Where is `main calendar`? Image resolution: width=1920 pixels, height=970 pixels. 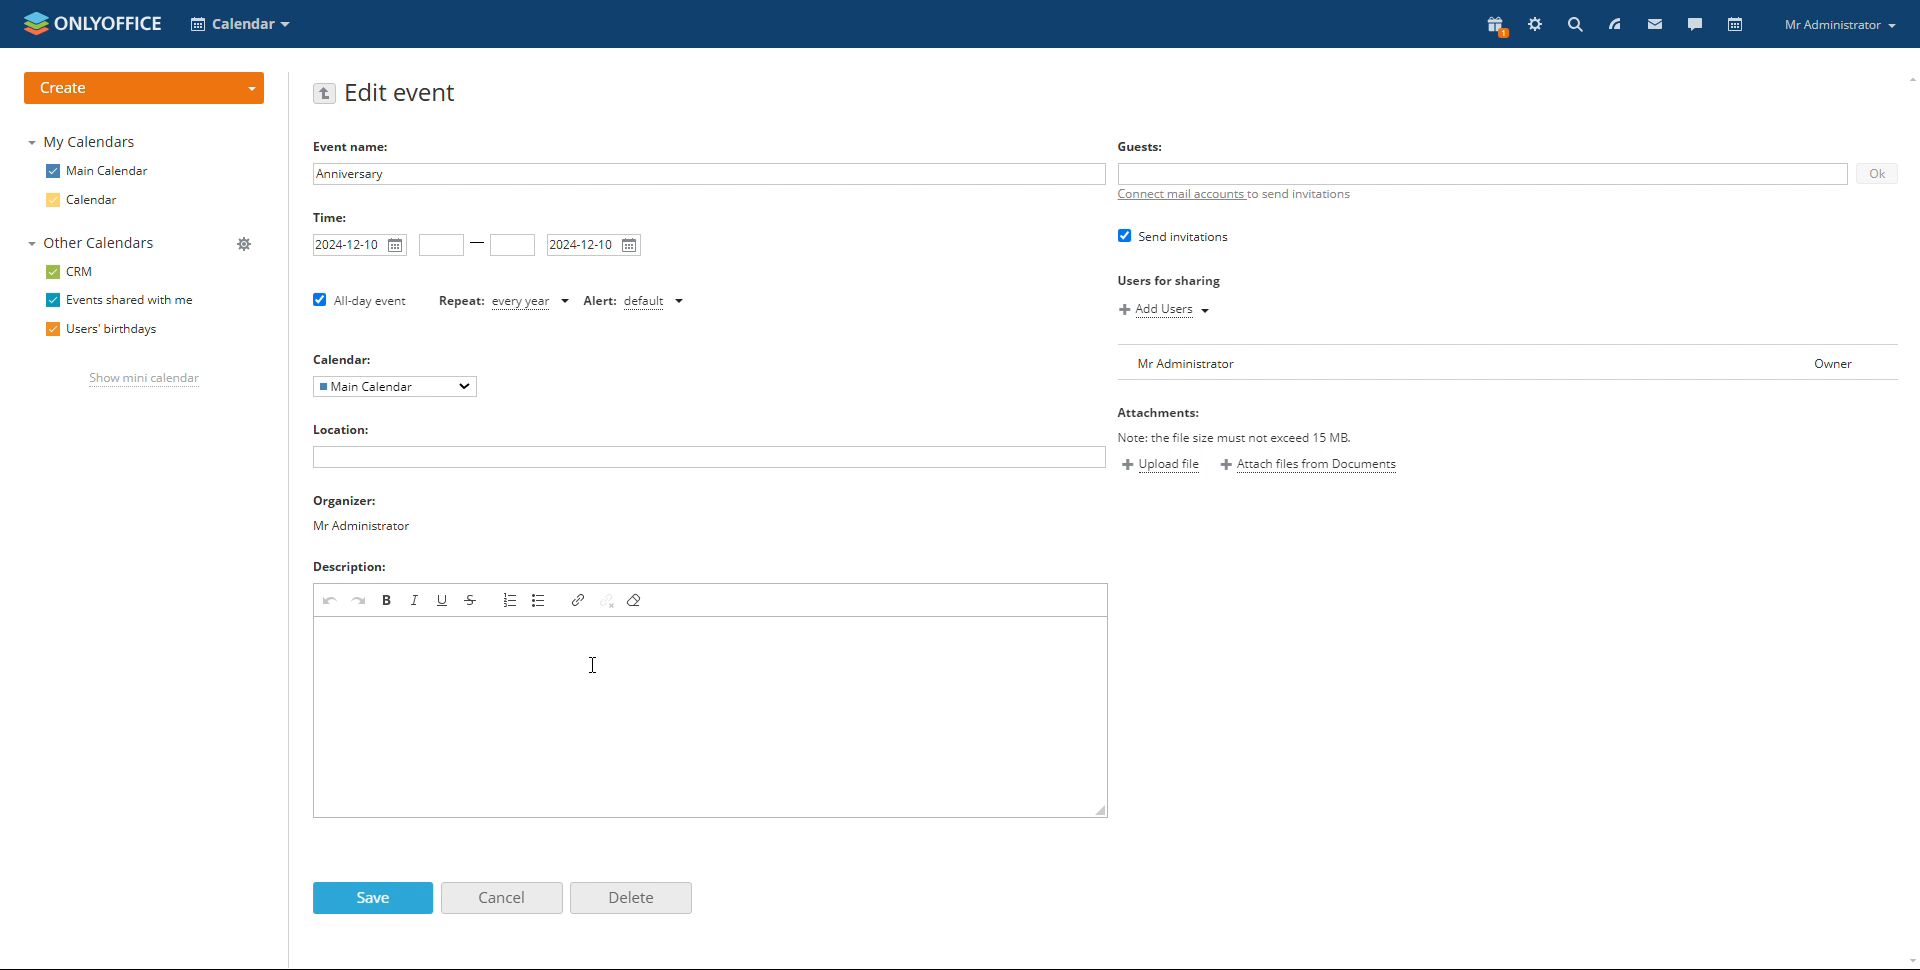 main calendar is located at coordinates (97, 172).